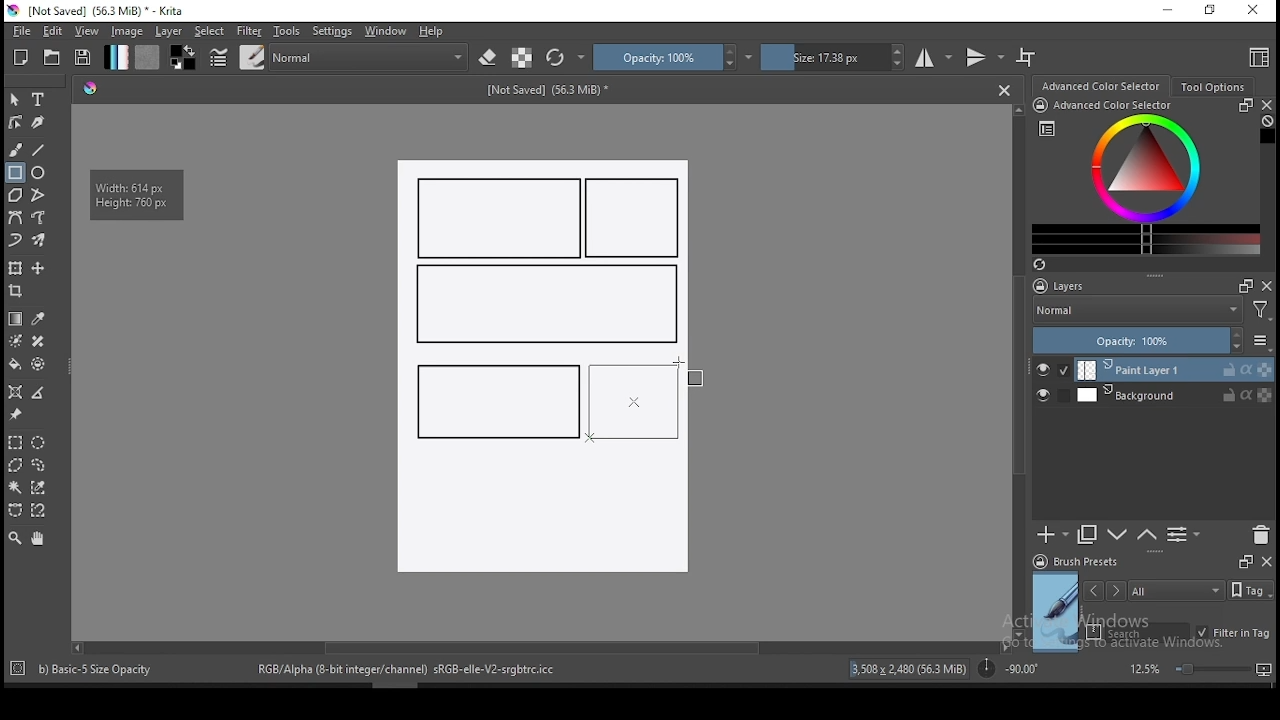  I want to click on filter, so click(248, 31).